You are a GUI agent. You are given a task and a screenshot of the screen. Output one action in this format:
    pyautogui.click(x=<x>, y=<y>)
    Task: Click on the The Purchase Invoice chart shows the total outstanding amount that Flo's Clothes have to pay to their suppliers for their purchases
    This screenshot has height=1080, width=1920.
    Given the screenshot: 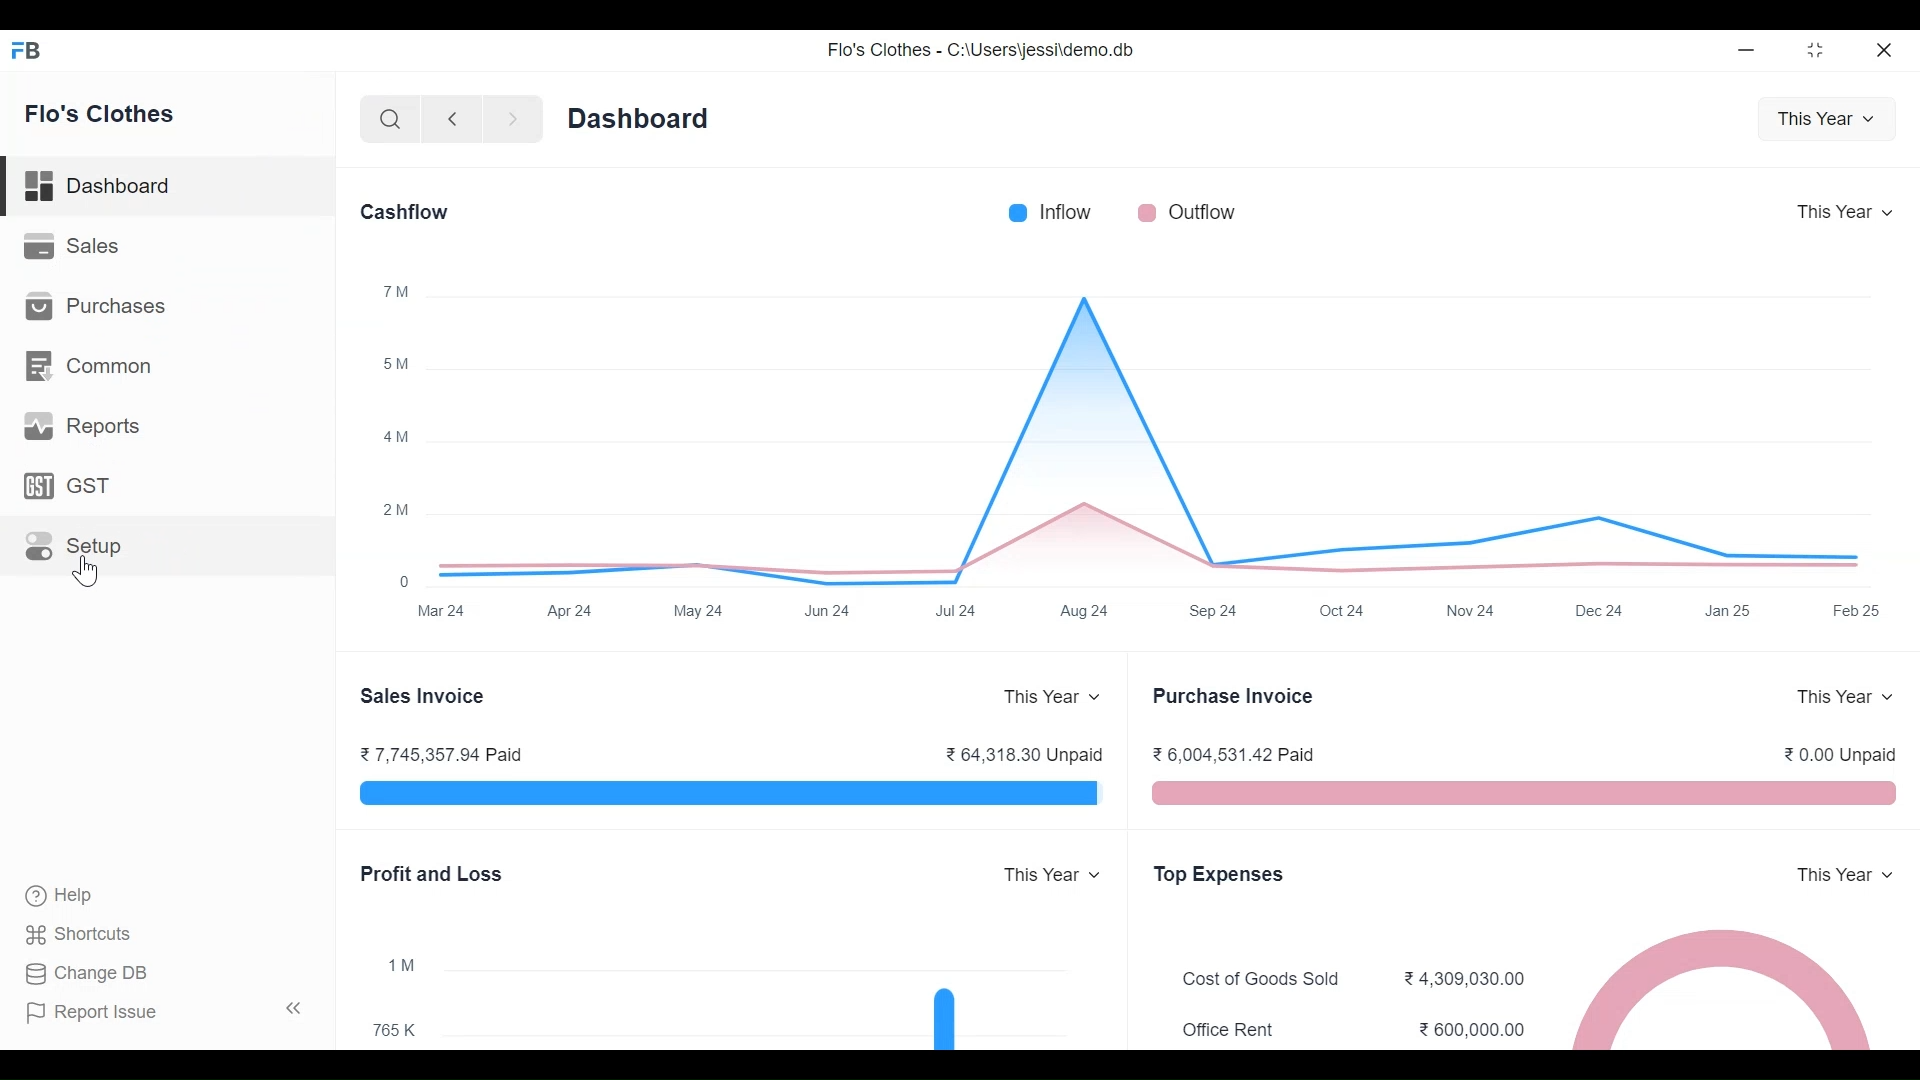 What is the action you would take?
    pyautogui.click(x=1520, y=794)
    